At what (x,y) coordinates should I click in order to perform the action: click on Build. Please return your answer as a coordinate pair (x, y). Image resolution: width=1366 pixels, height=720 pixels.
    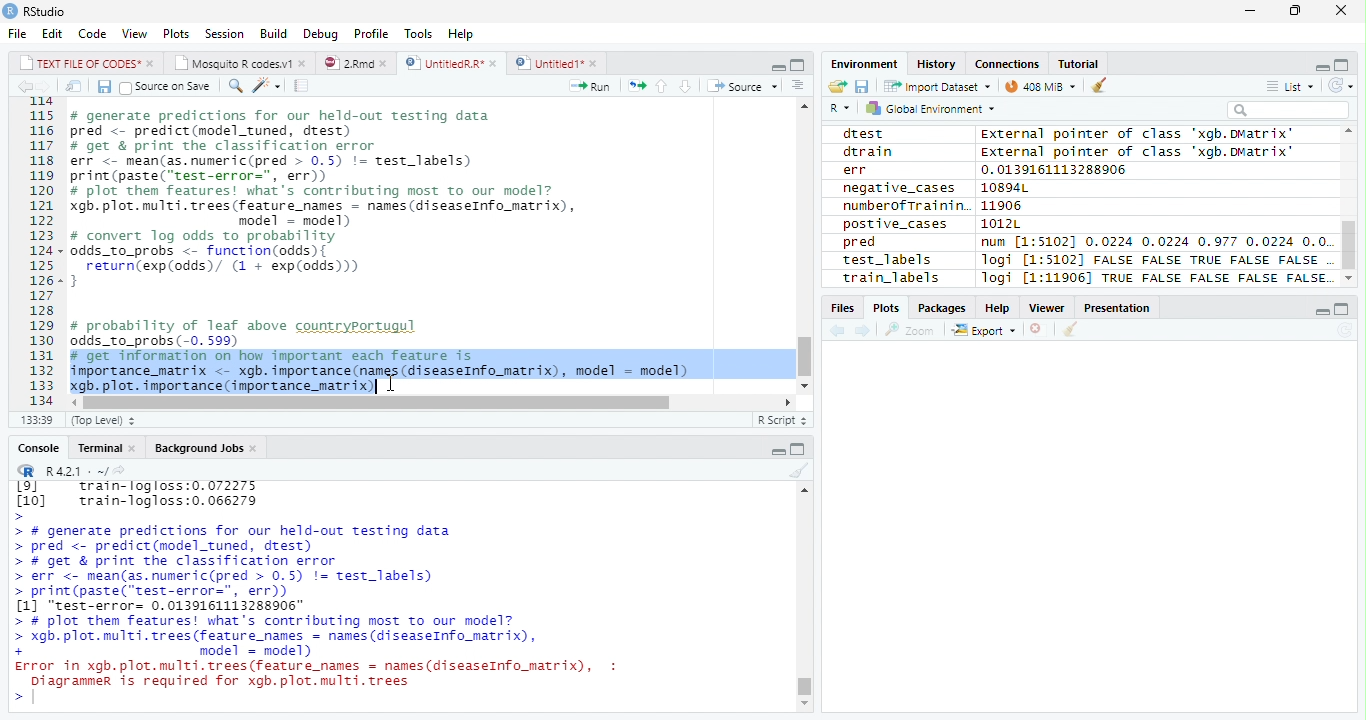
    Looking at the image, I should click on (274, 34).